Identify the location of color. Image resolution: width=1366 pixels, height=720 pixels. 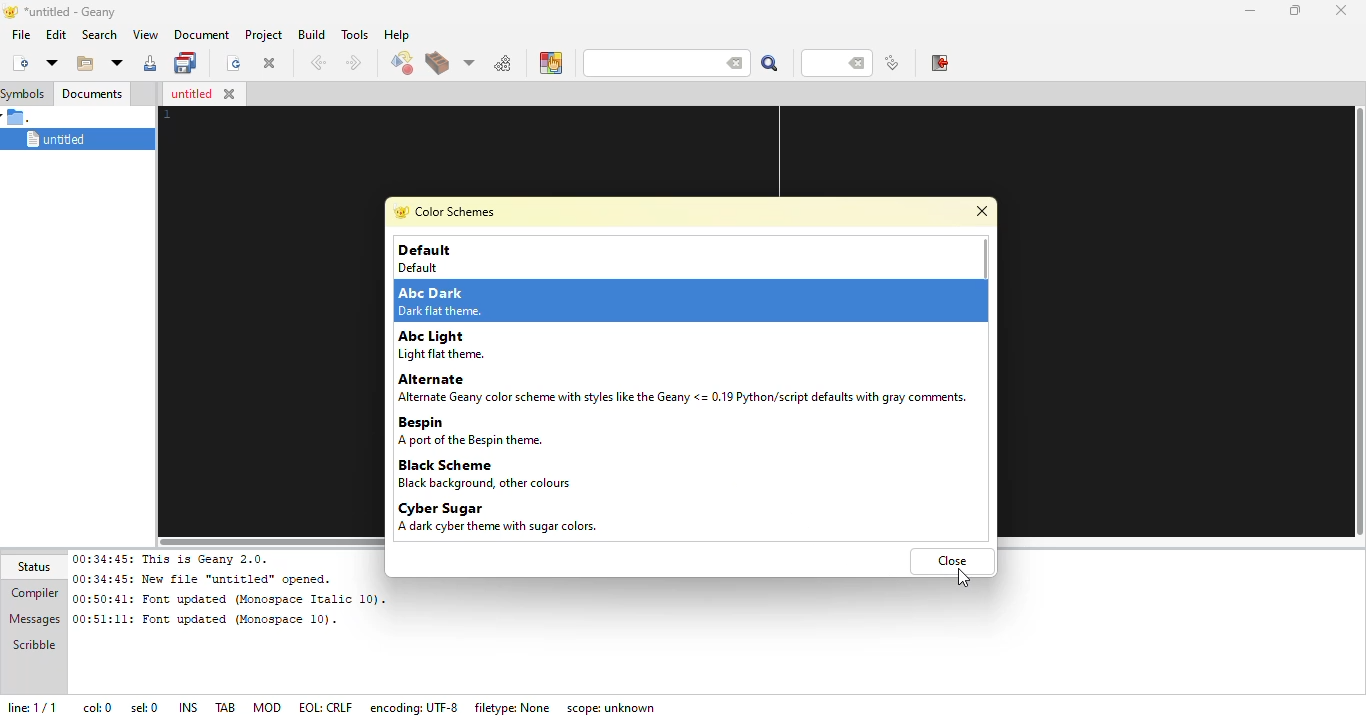
(550, 63).